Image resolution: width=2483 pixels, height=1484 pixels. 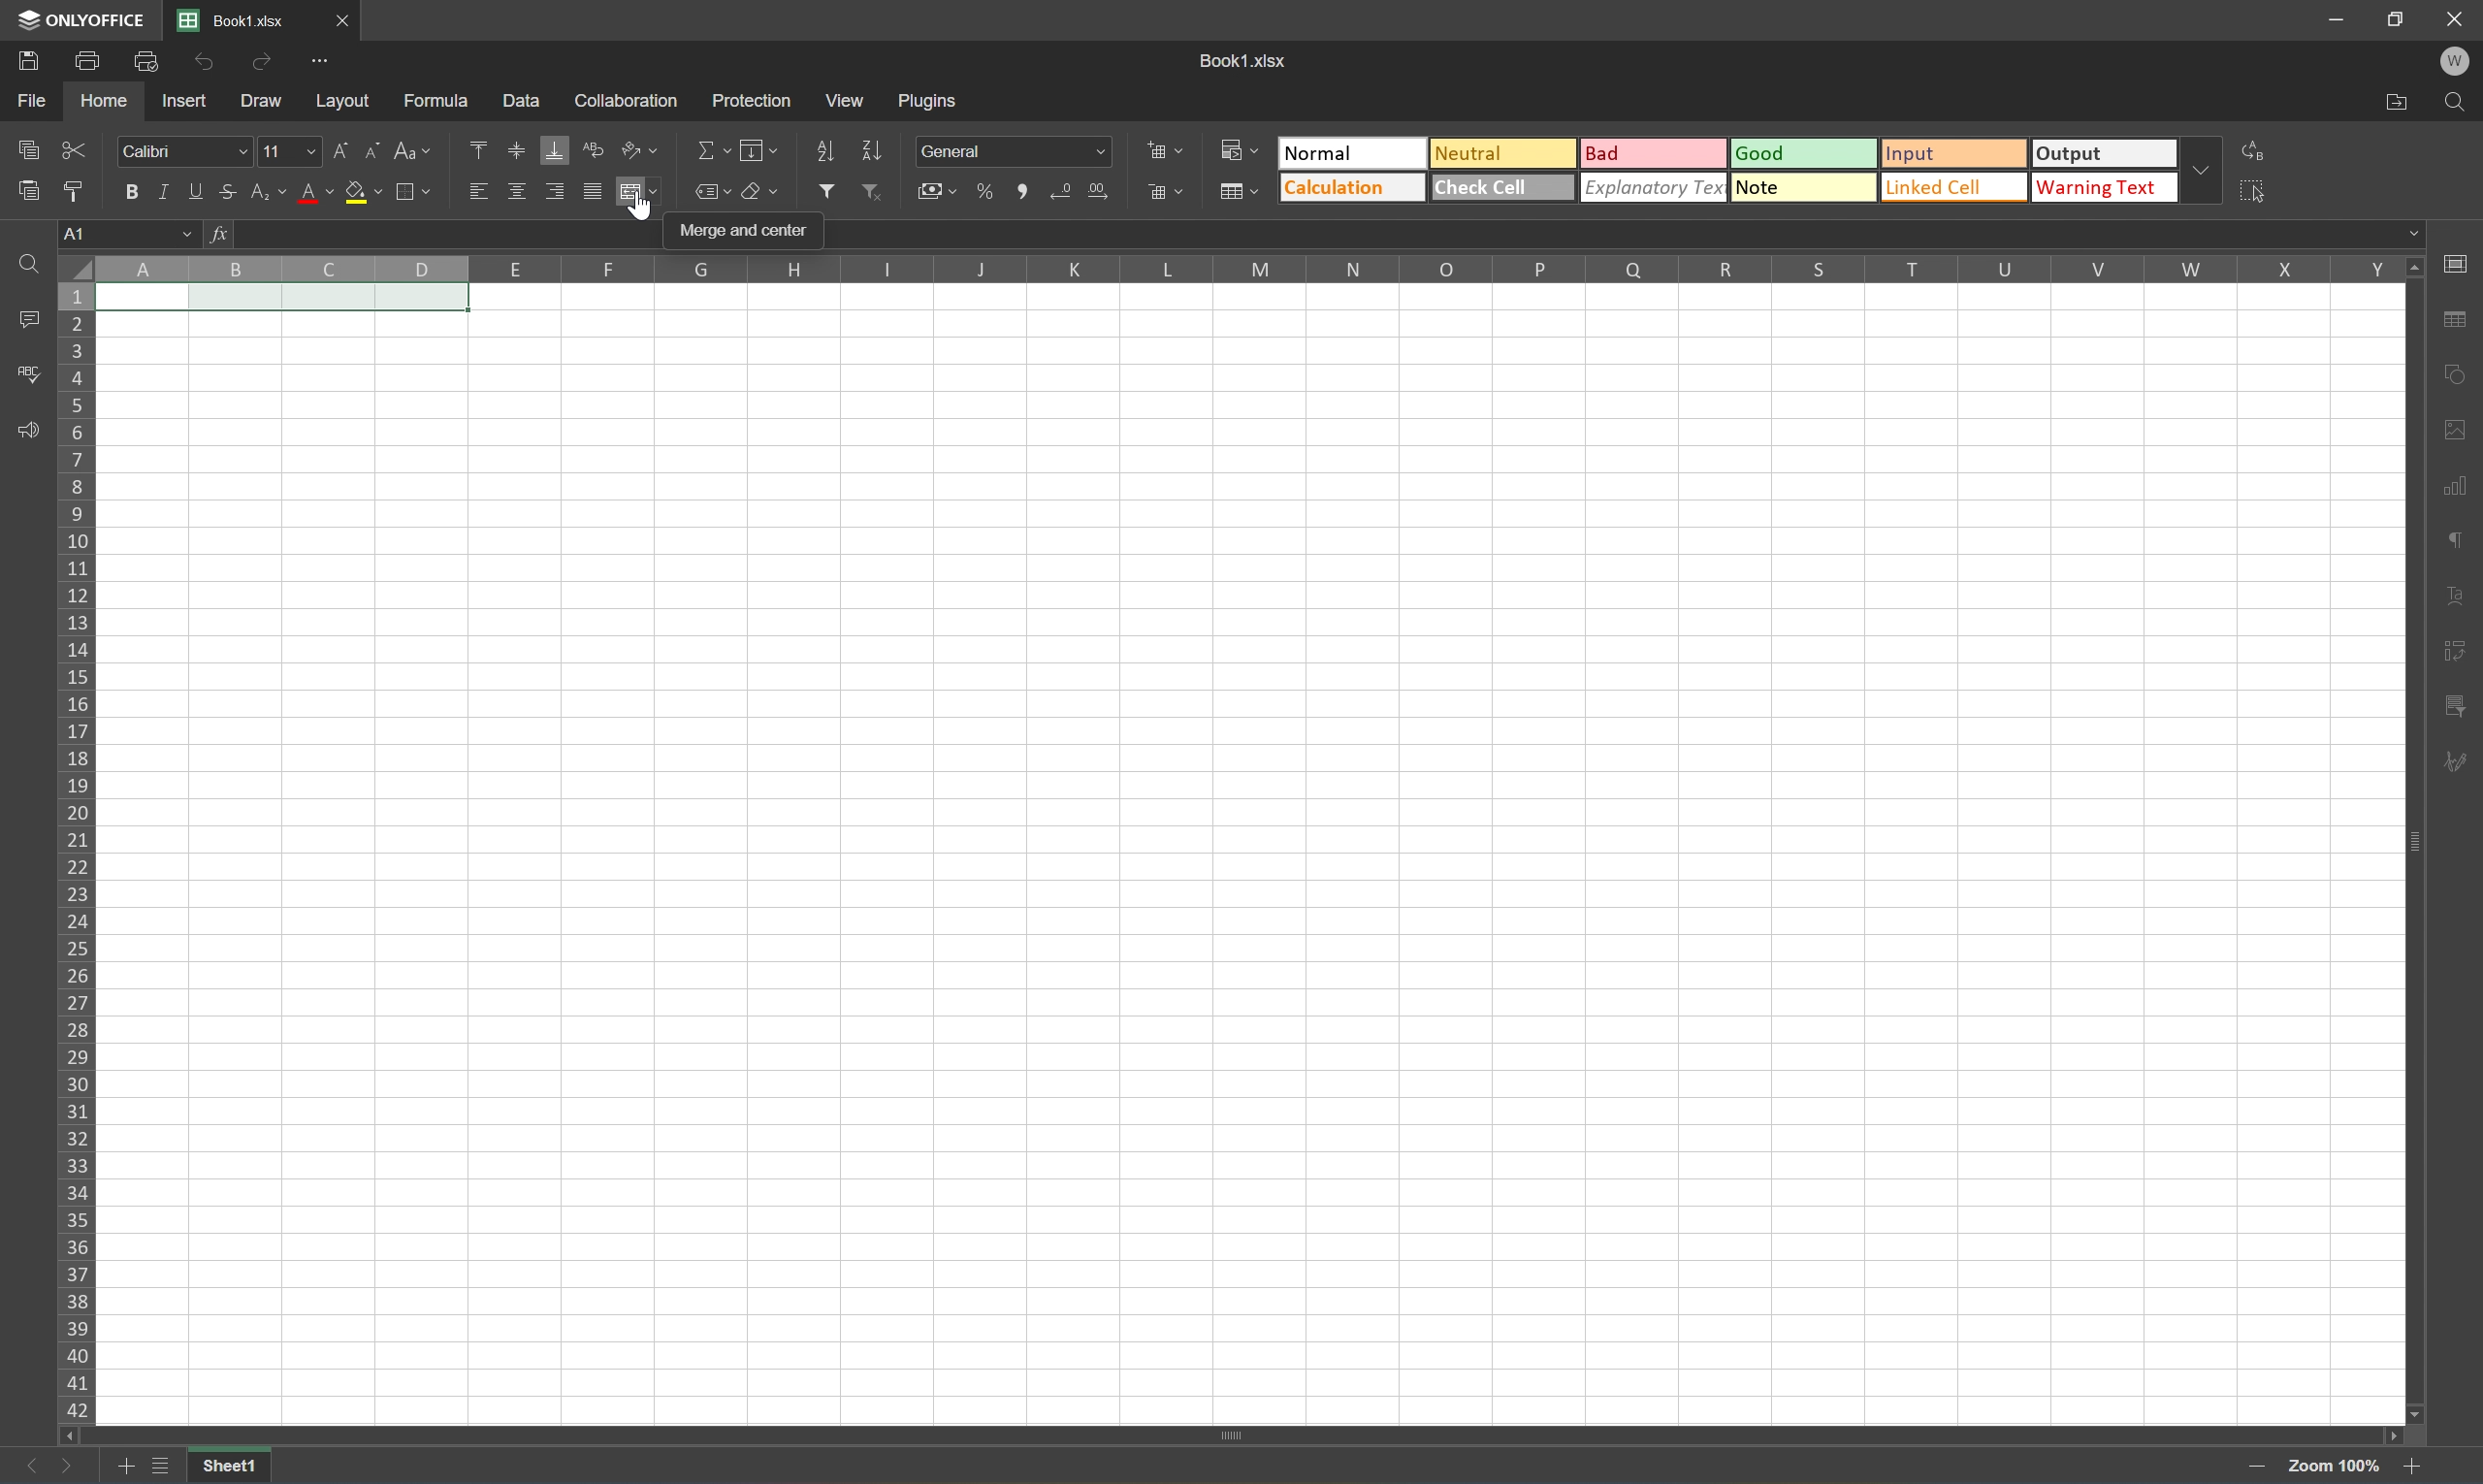 What do you see at coordinates (409, 151) in the screenshot?
I see `Change case` at bounding box center [409, 151].